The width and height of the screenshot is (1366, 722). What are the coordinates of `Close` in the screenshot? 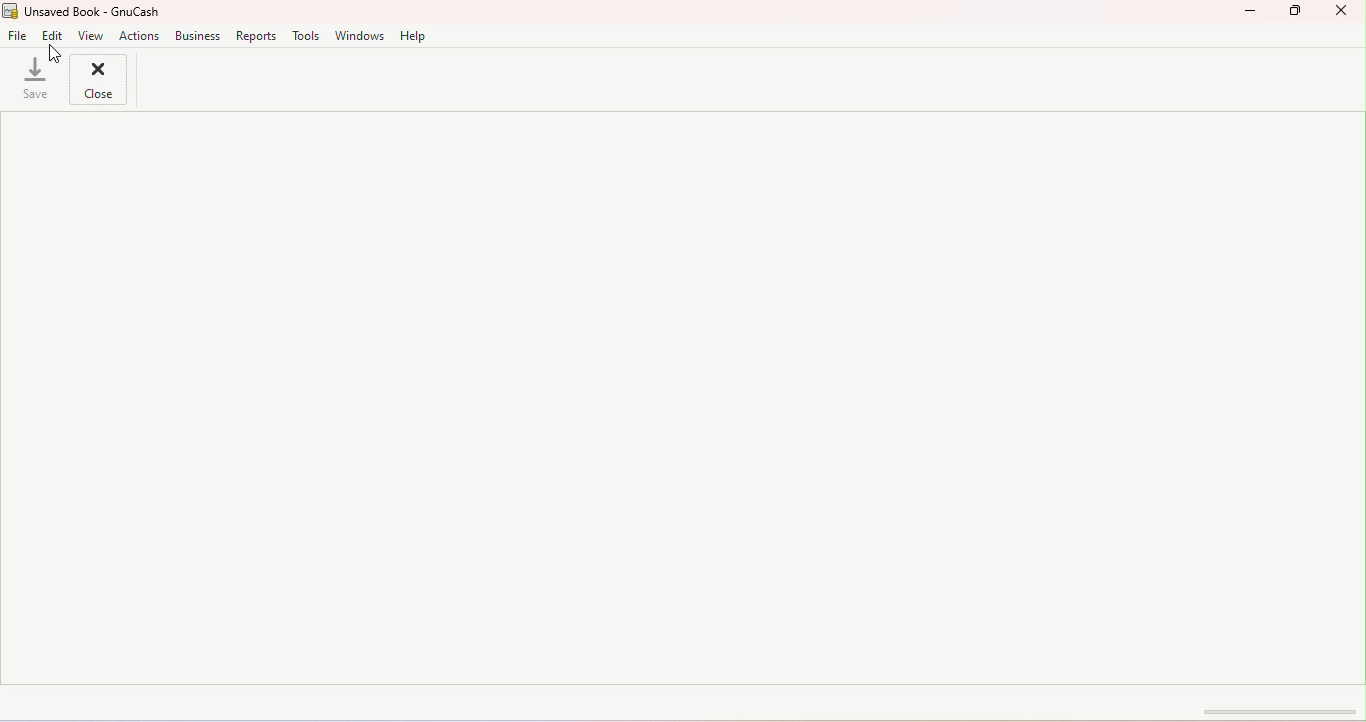 It's located at (100, 81).